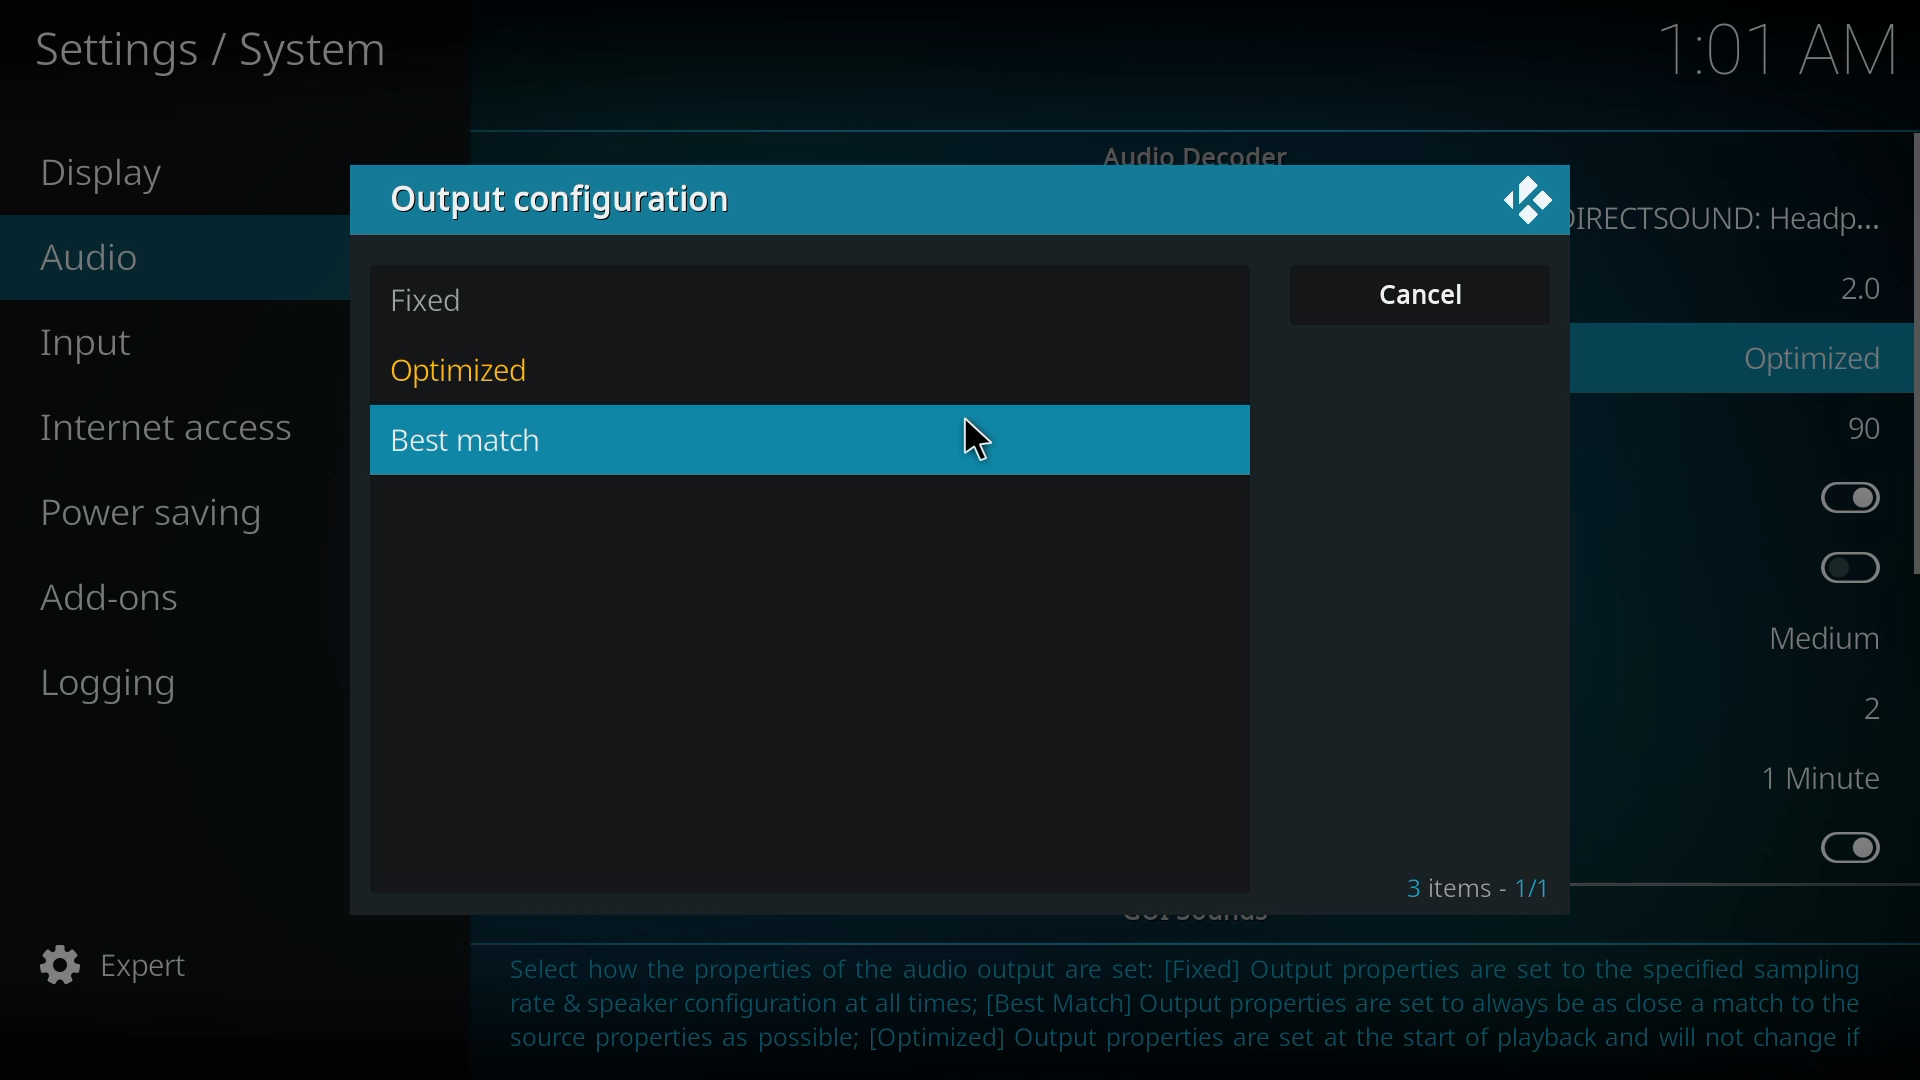 Image resolution: width=1920 pixels, height=1080 pixels. I want to click on cancel, so click(1426, 298).